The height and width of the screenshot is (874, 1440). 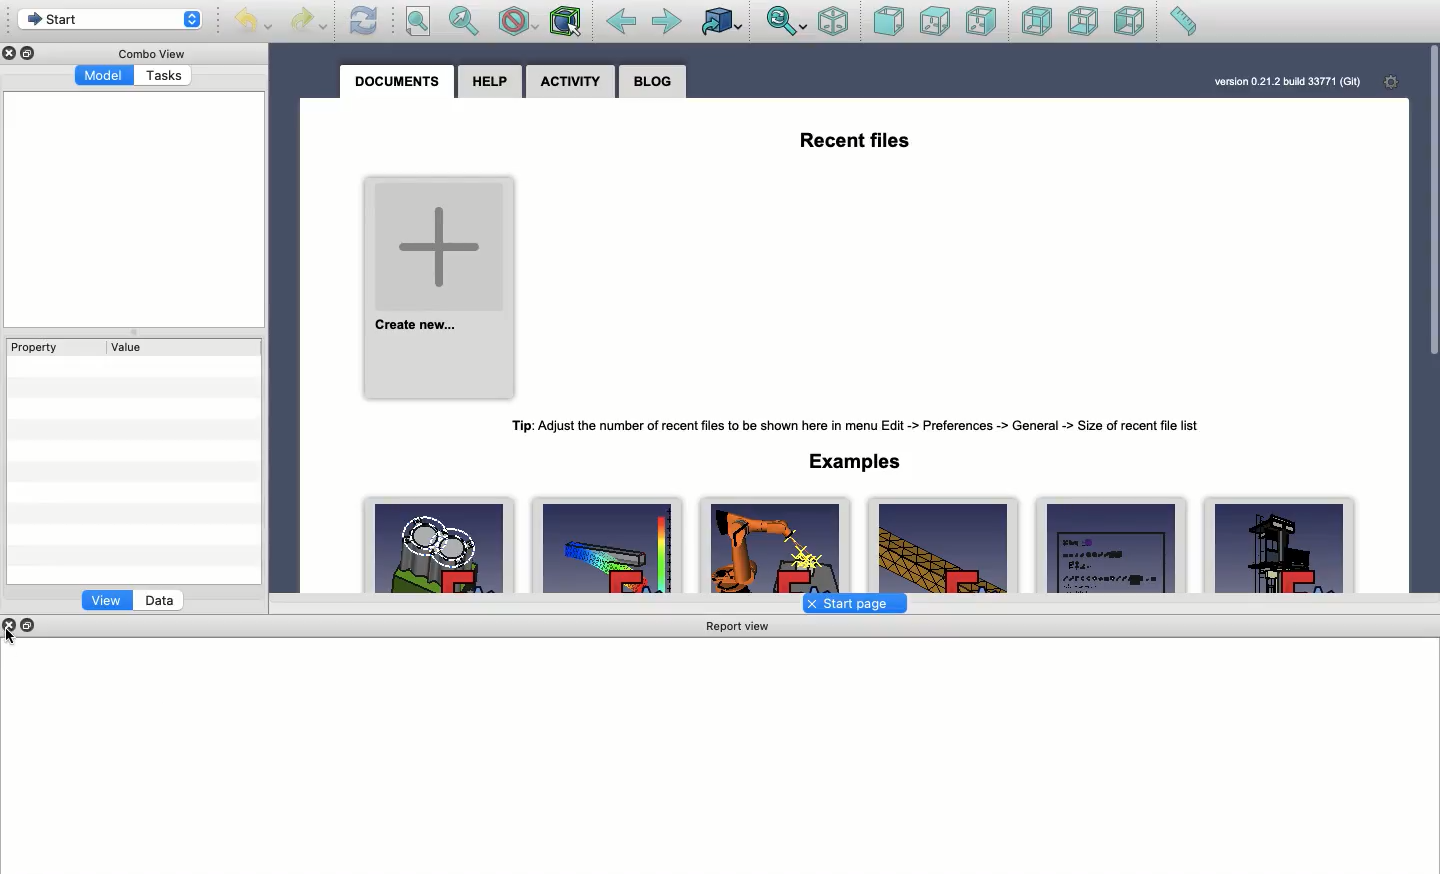 What do you see at coordinates (611, 548) in the screenshot?
I see `FemCalculixCantile ver3D.FCStd` at bounding box center [611, 548].